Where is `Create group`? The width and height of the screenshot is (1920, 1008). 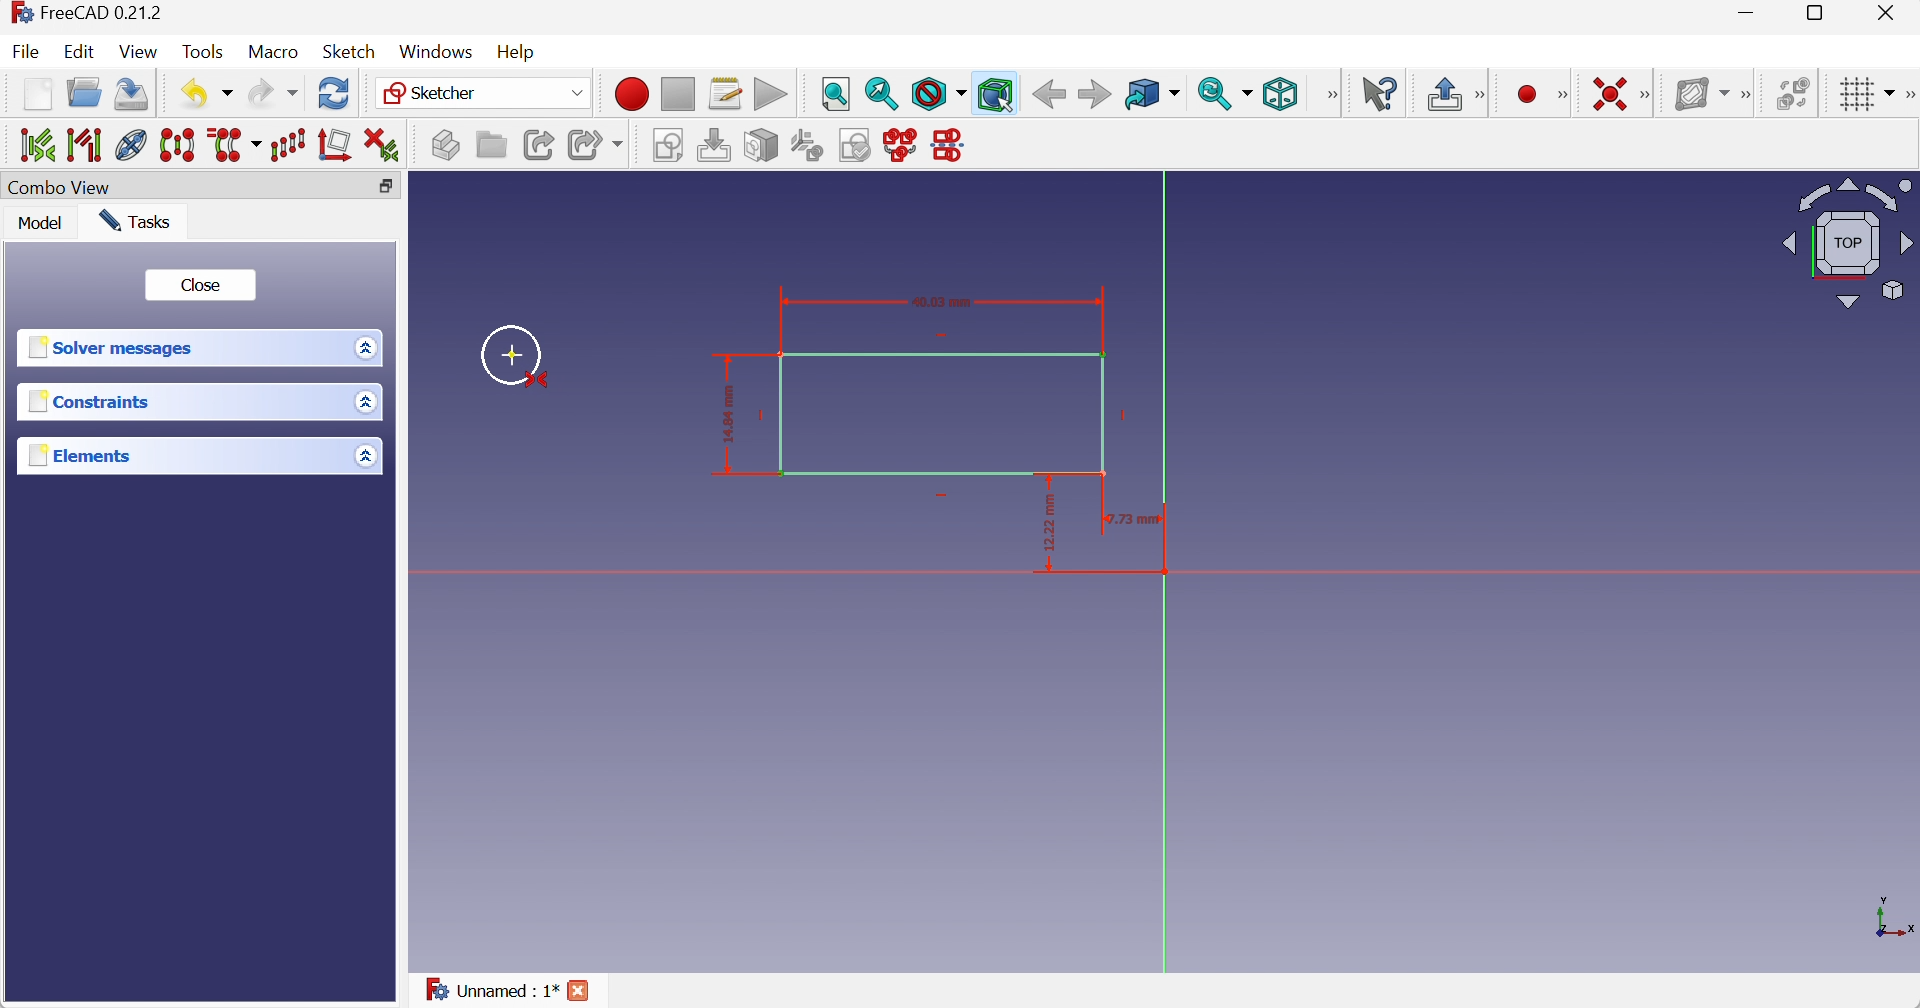
Create group is located at coordinates (490, 144).